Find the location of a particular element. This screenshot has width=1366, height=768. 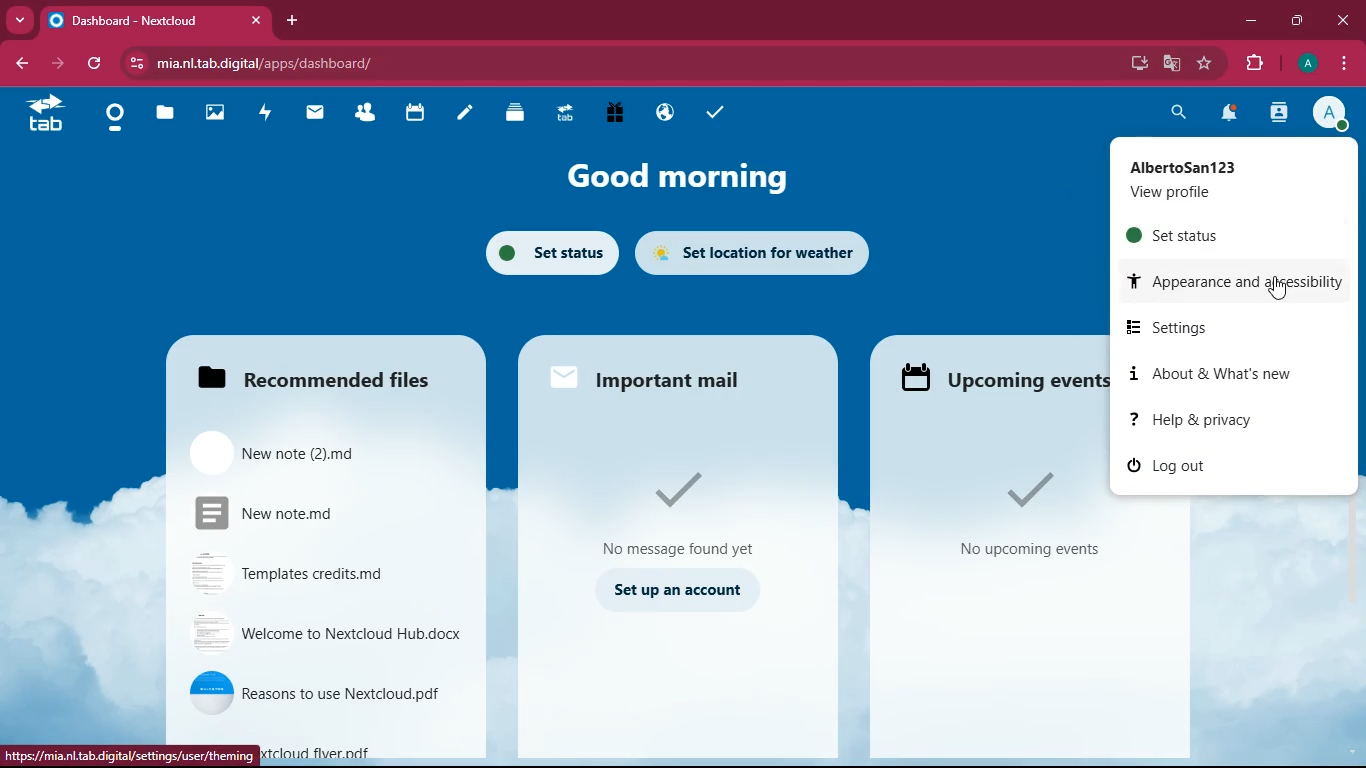

files is located at coordinates (166, 113).